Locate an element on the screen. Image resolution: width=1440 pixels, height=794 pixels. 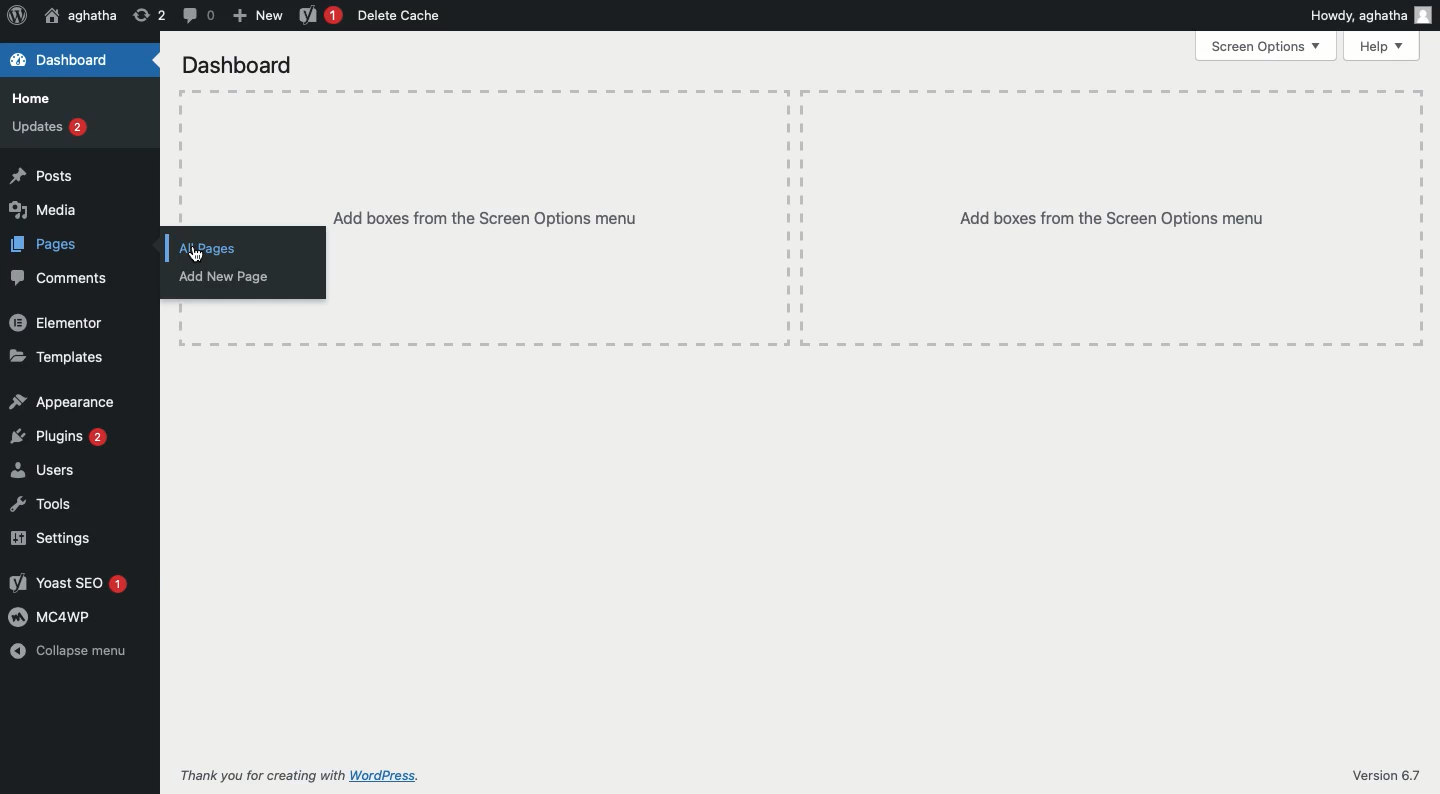
Appearance is located at coordinates (65, 402).